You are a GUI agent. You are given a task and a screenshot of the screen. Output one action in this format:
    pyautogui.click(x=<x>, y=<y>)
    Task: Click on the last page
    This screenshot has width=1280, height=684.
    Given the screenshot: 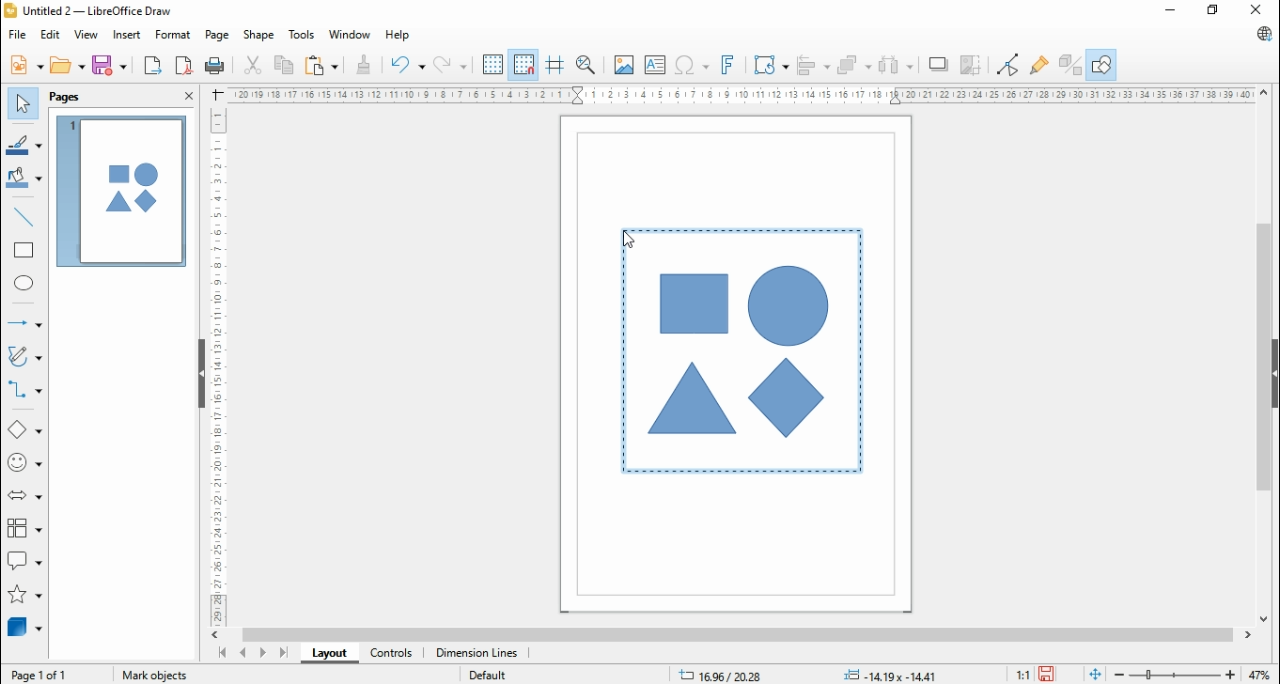 What is the action you would take?
    pyautogui.click(x=283, y=653)
    